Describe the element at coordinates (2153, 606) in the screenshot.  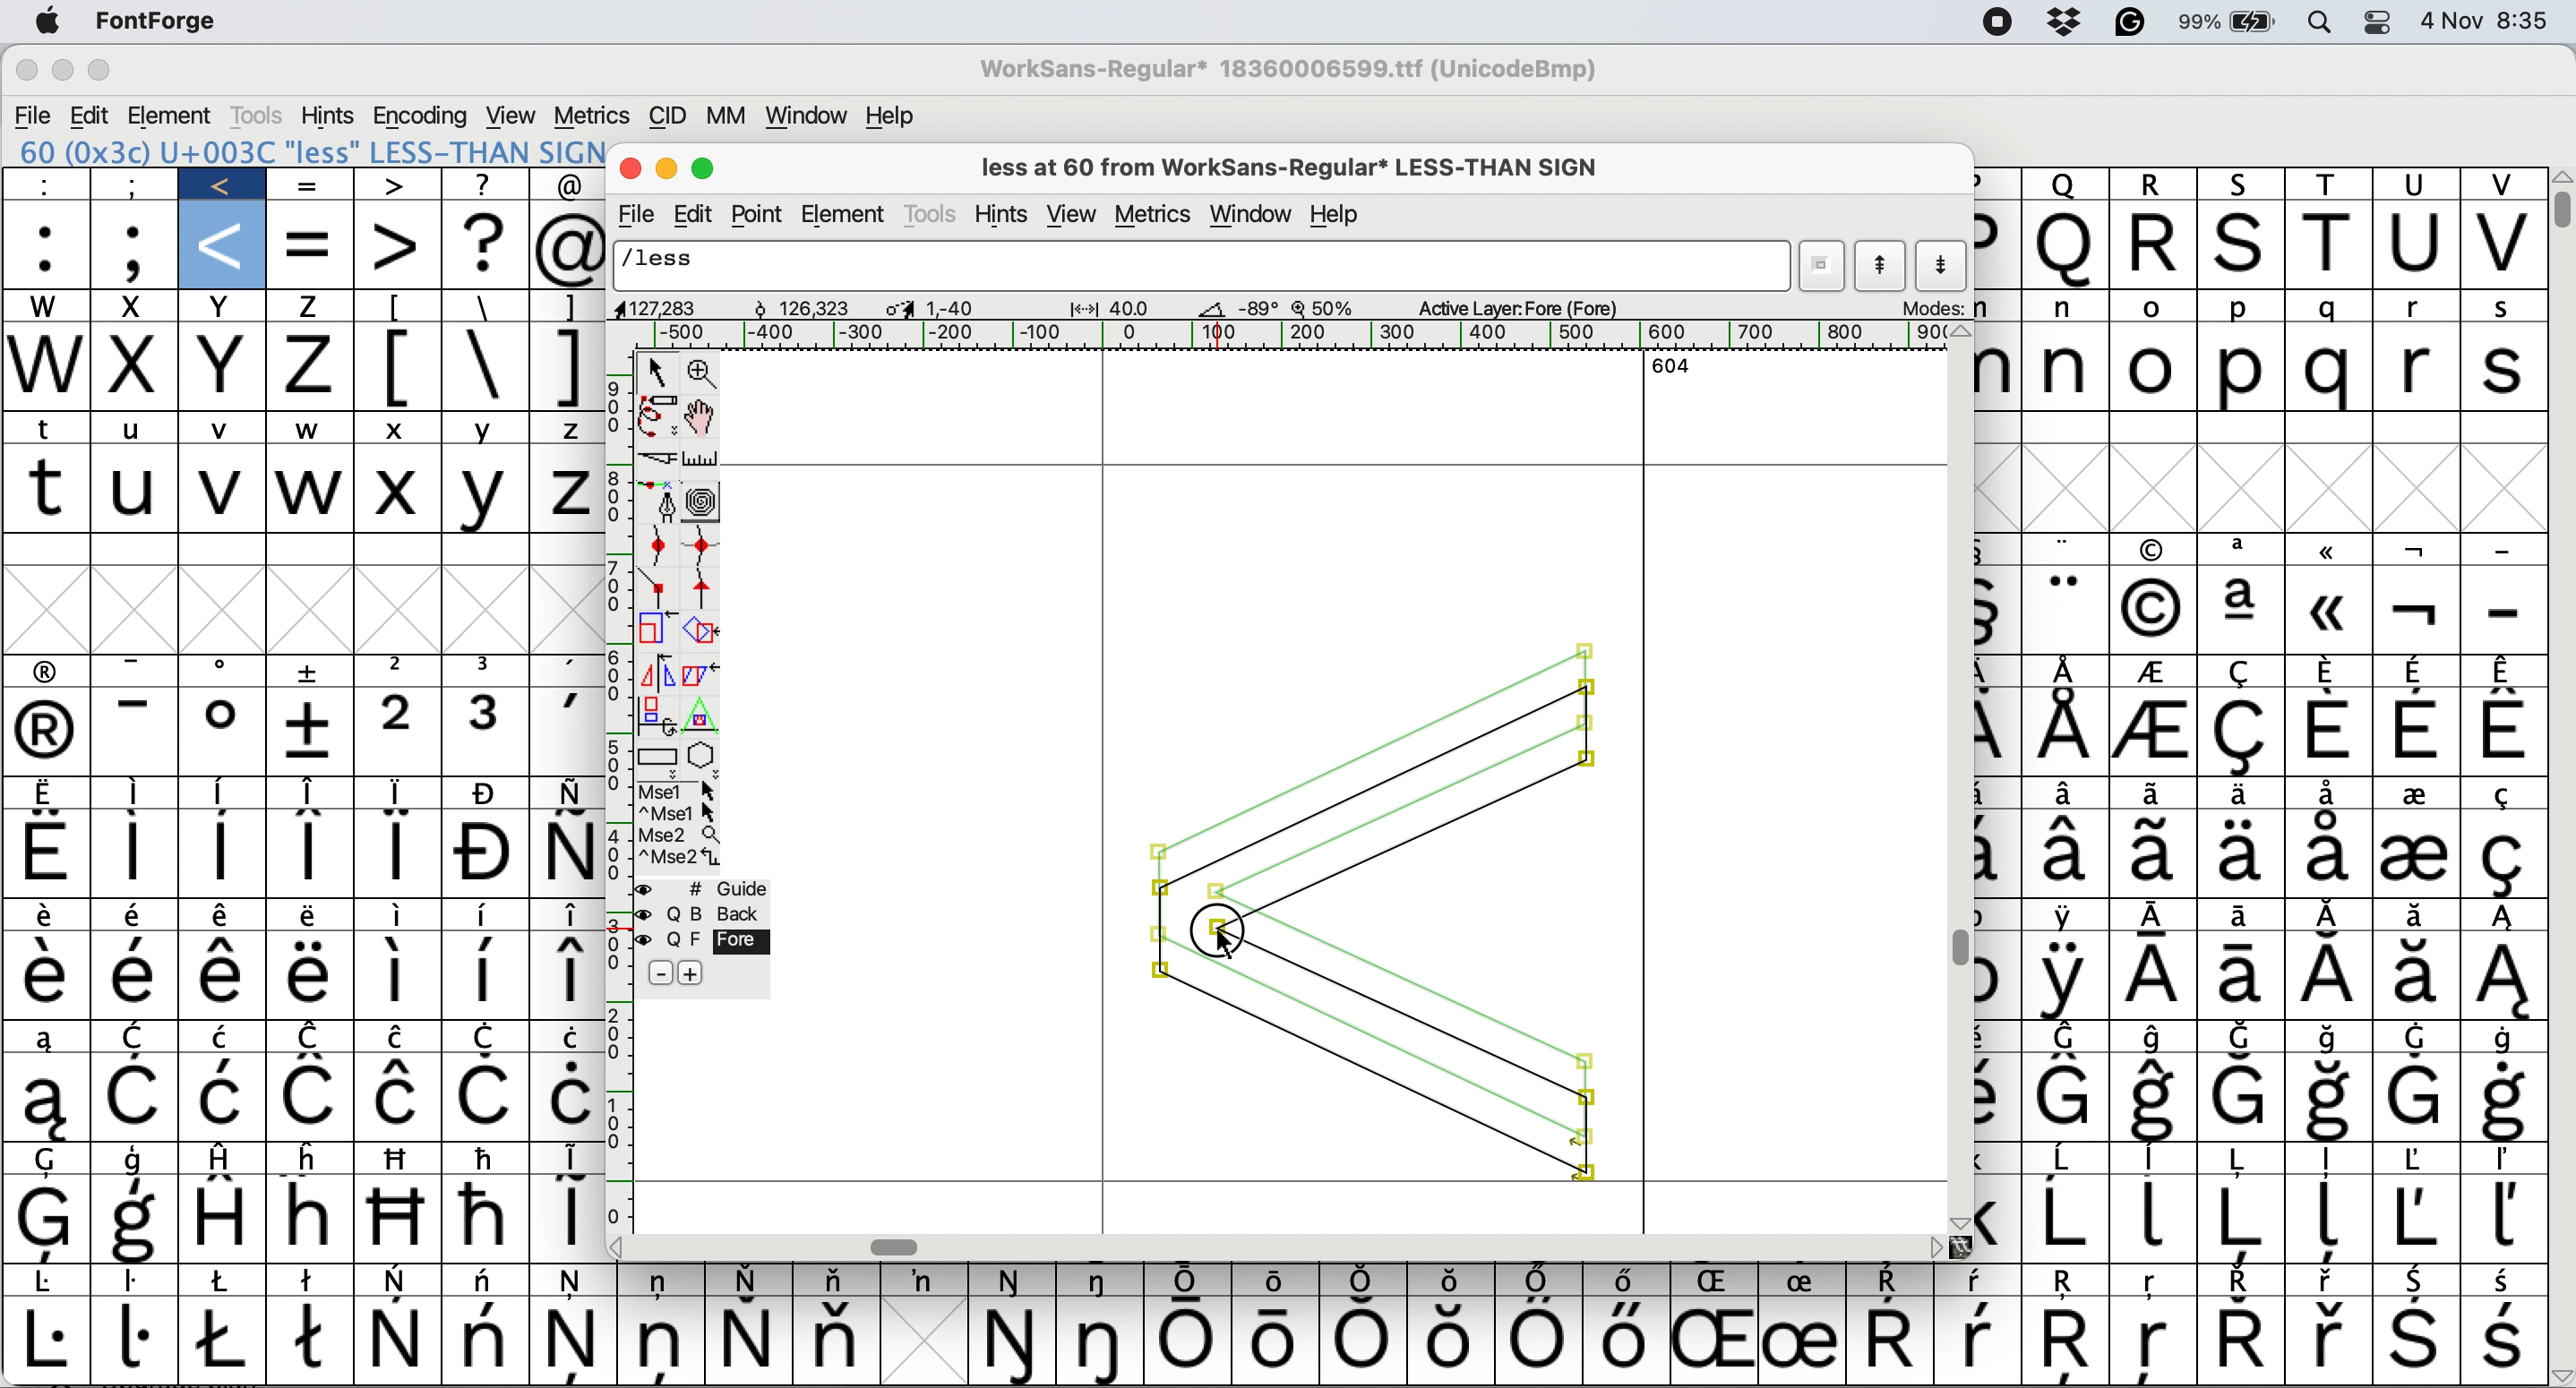
I see `Symbol` at that location.